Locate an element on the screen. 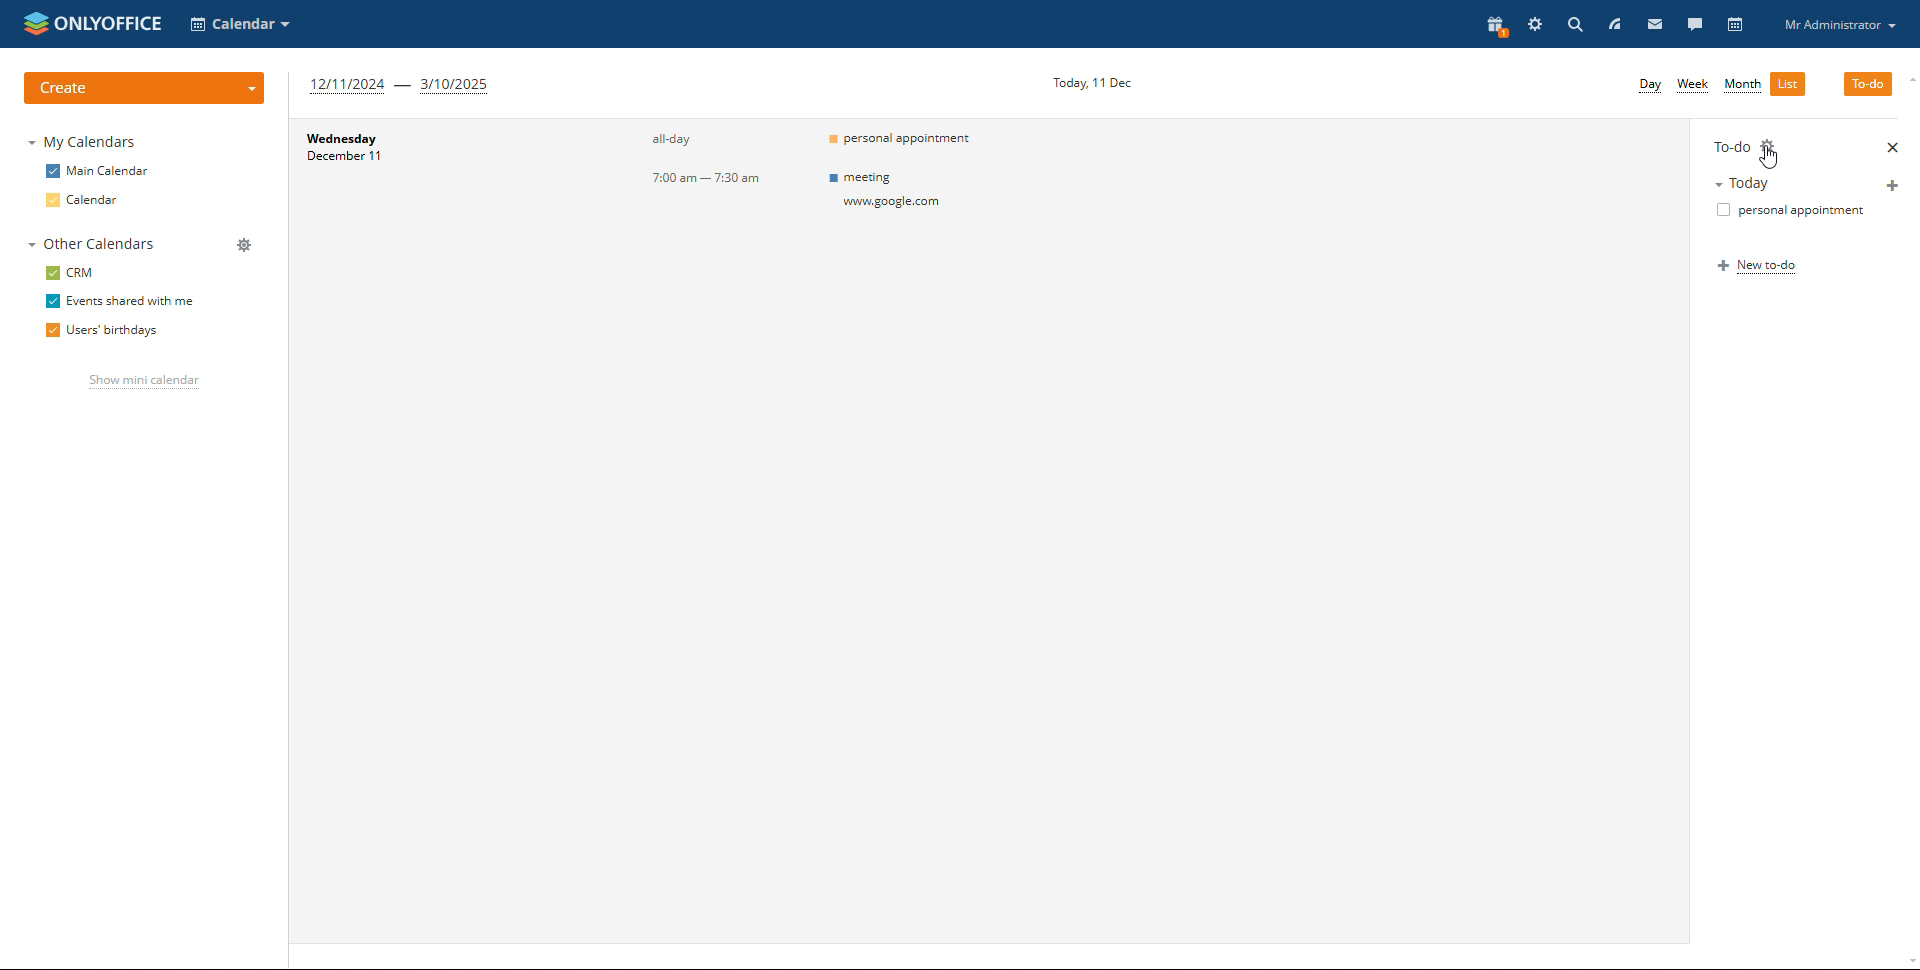 This screenshot has height=970, width=1920. select application is located at coordinates (240, 24).